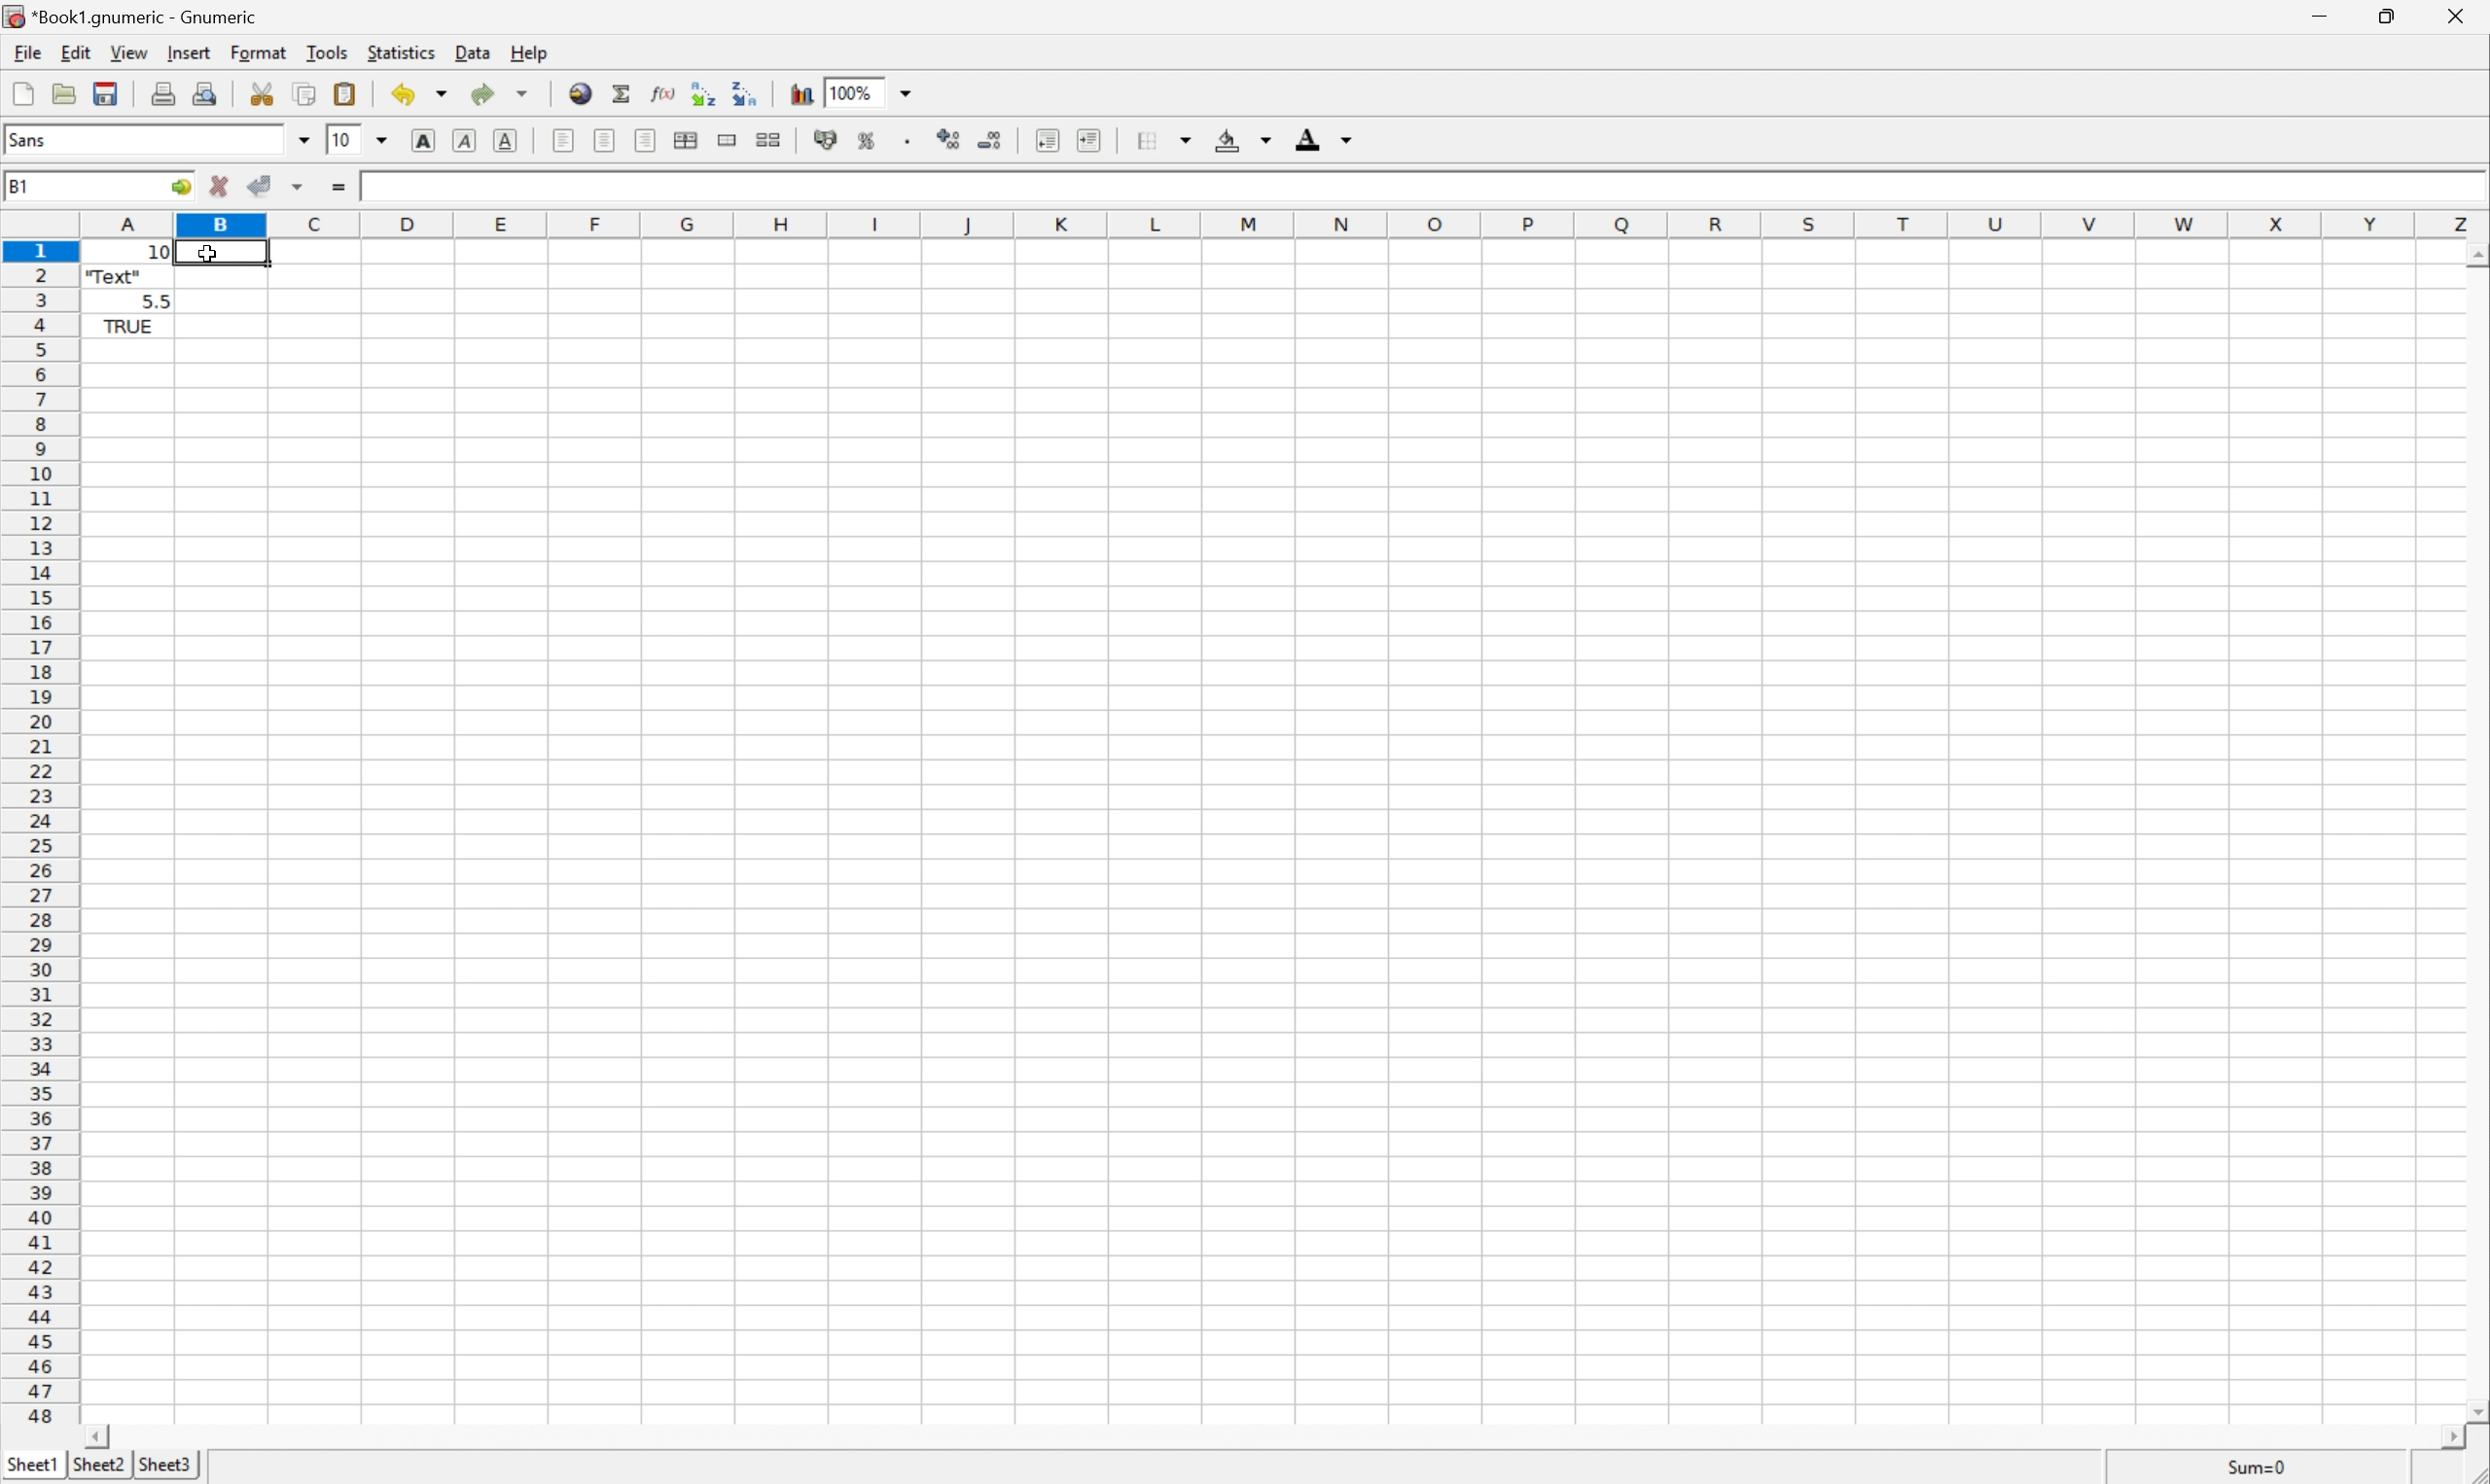 Image resolution: width=2490 pixels, height=1484 pixels. What do you see at coordinates (157, 299) in the screenshot?
I see `5.5` at bounding box center [157, 299].